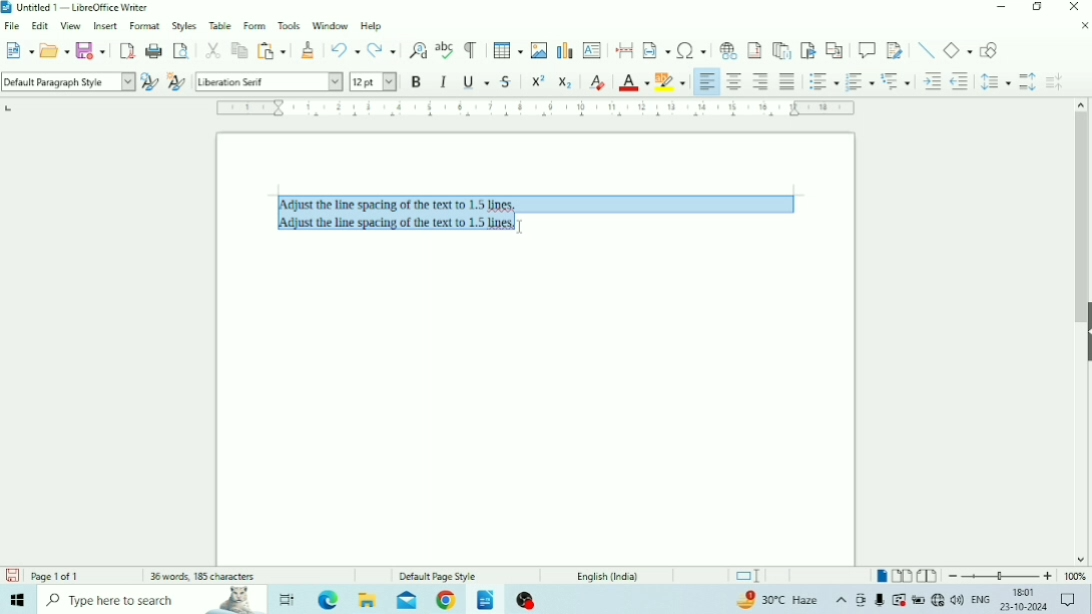 The image size is (1092, 614). I want to click on Insert Bookmark, so click(809, 49).